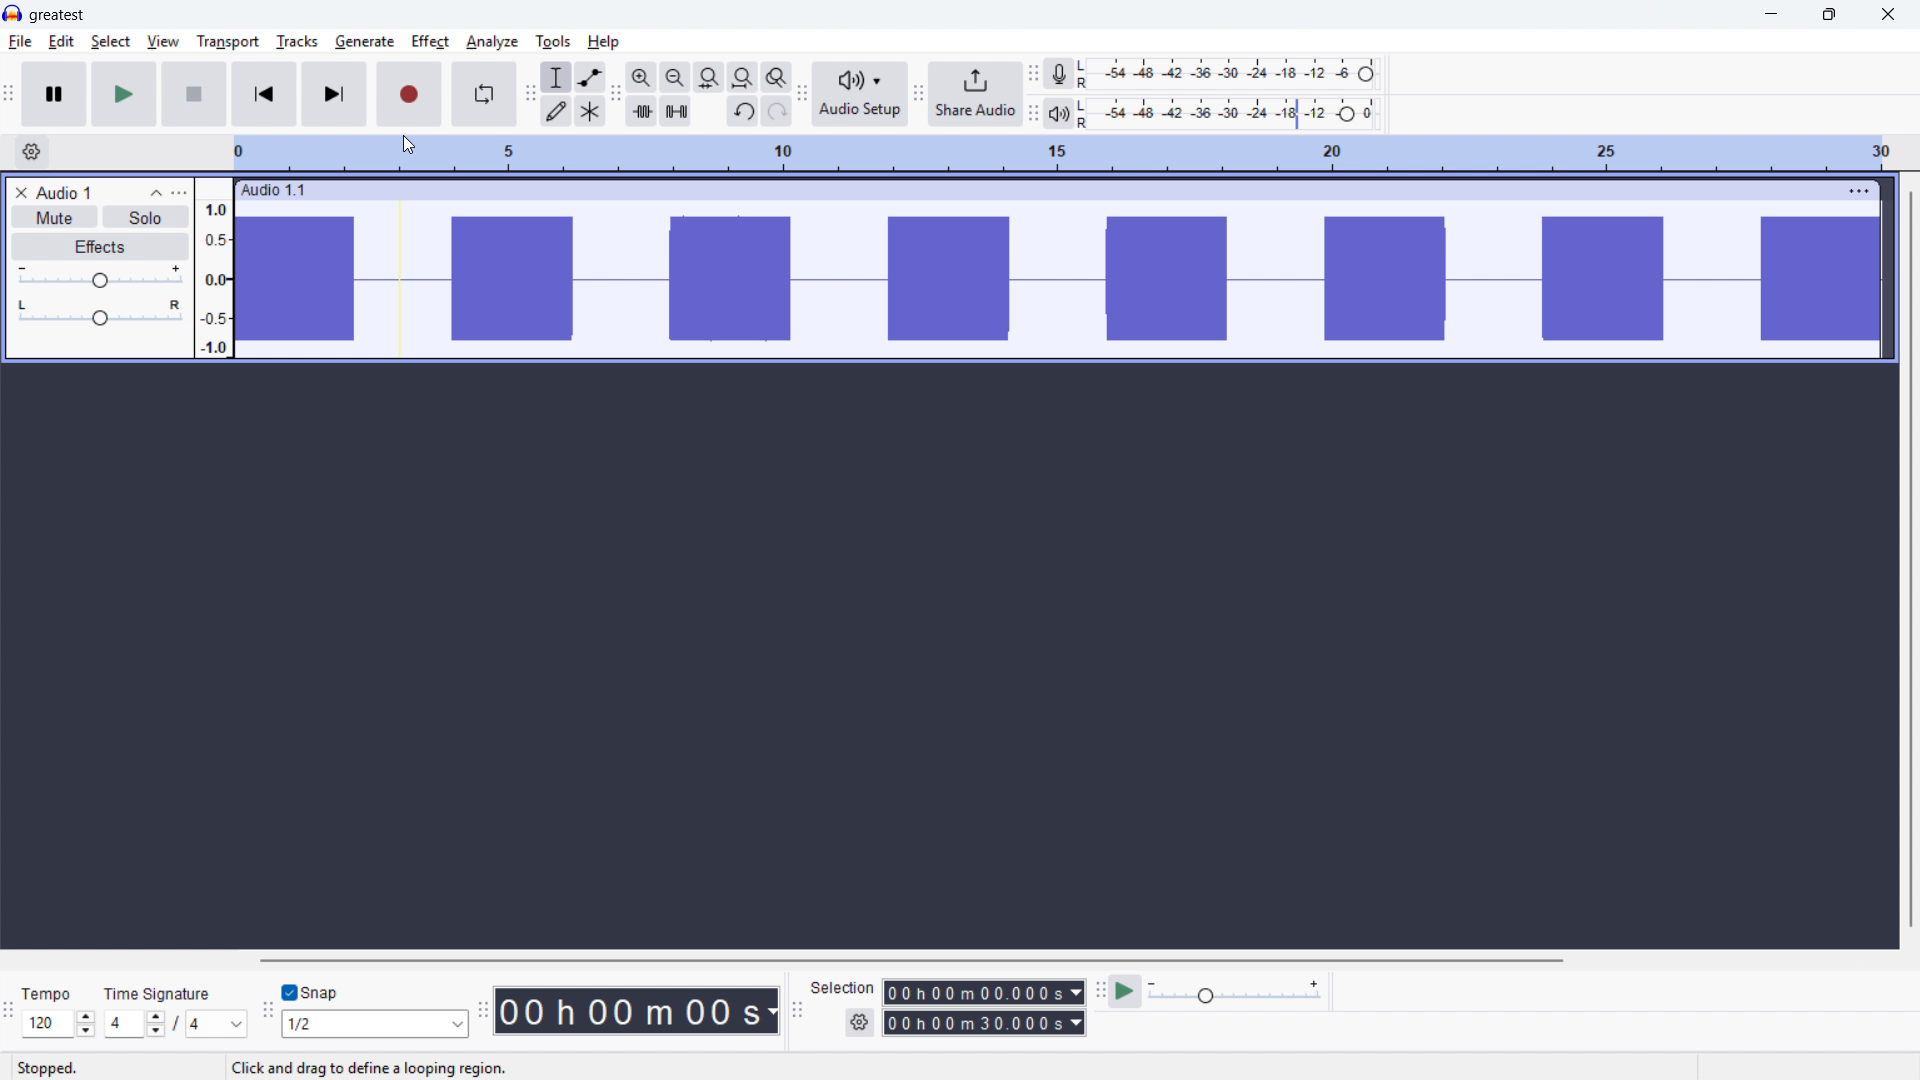 The height and width of the screenshot is (1080, 1920). Describe the element at coordinates (1910, 559) in the screenshot. I see `Vertical scroll bar ` at that location.